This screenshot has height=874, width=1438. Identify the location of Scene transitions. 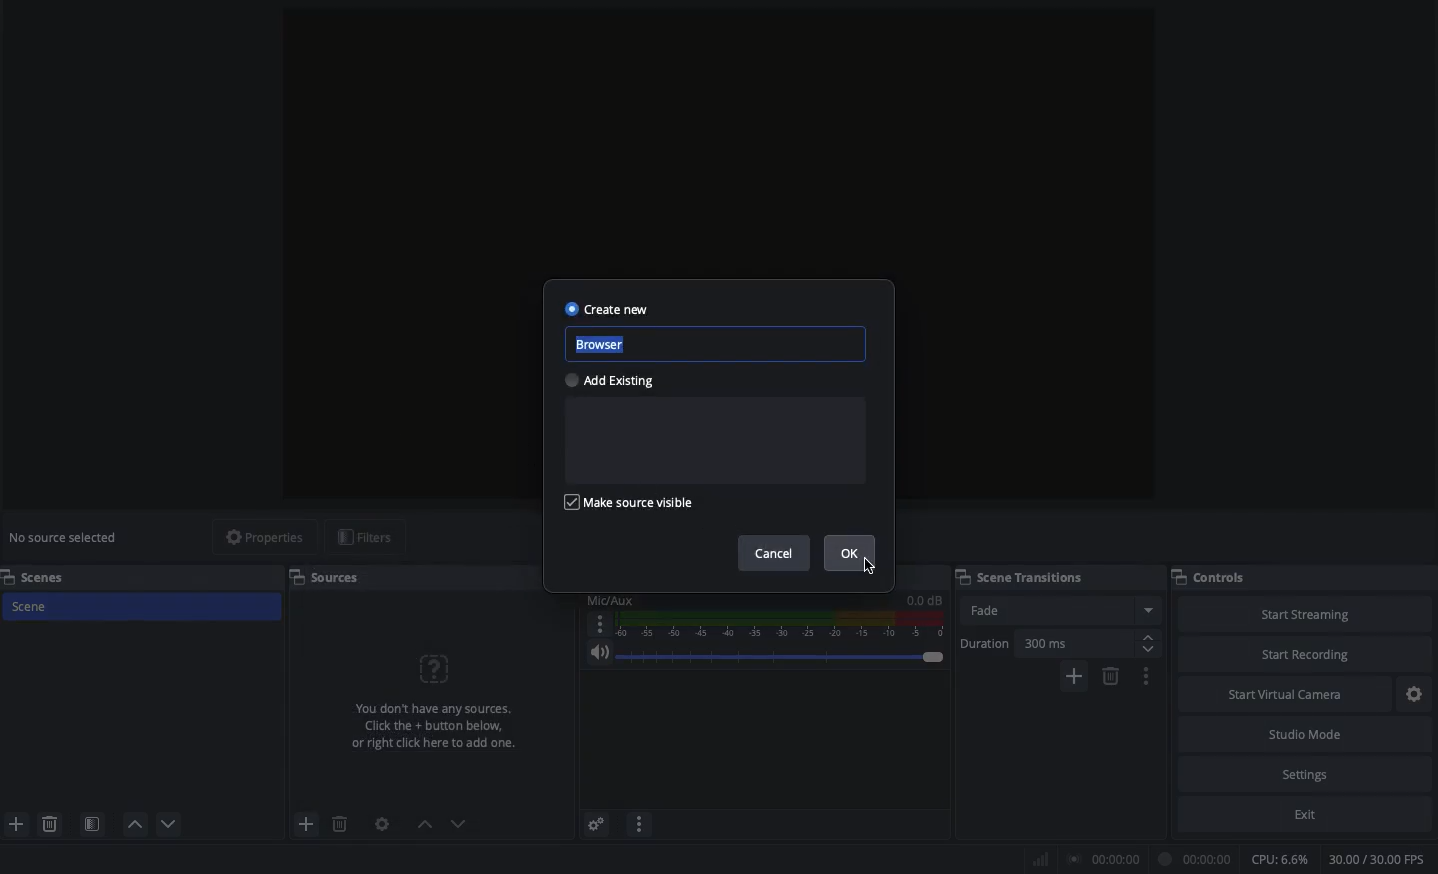
(1021, 578).